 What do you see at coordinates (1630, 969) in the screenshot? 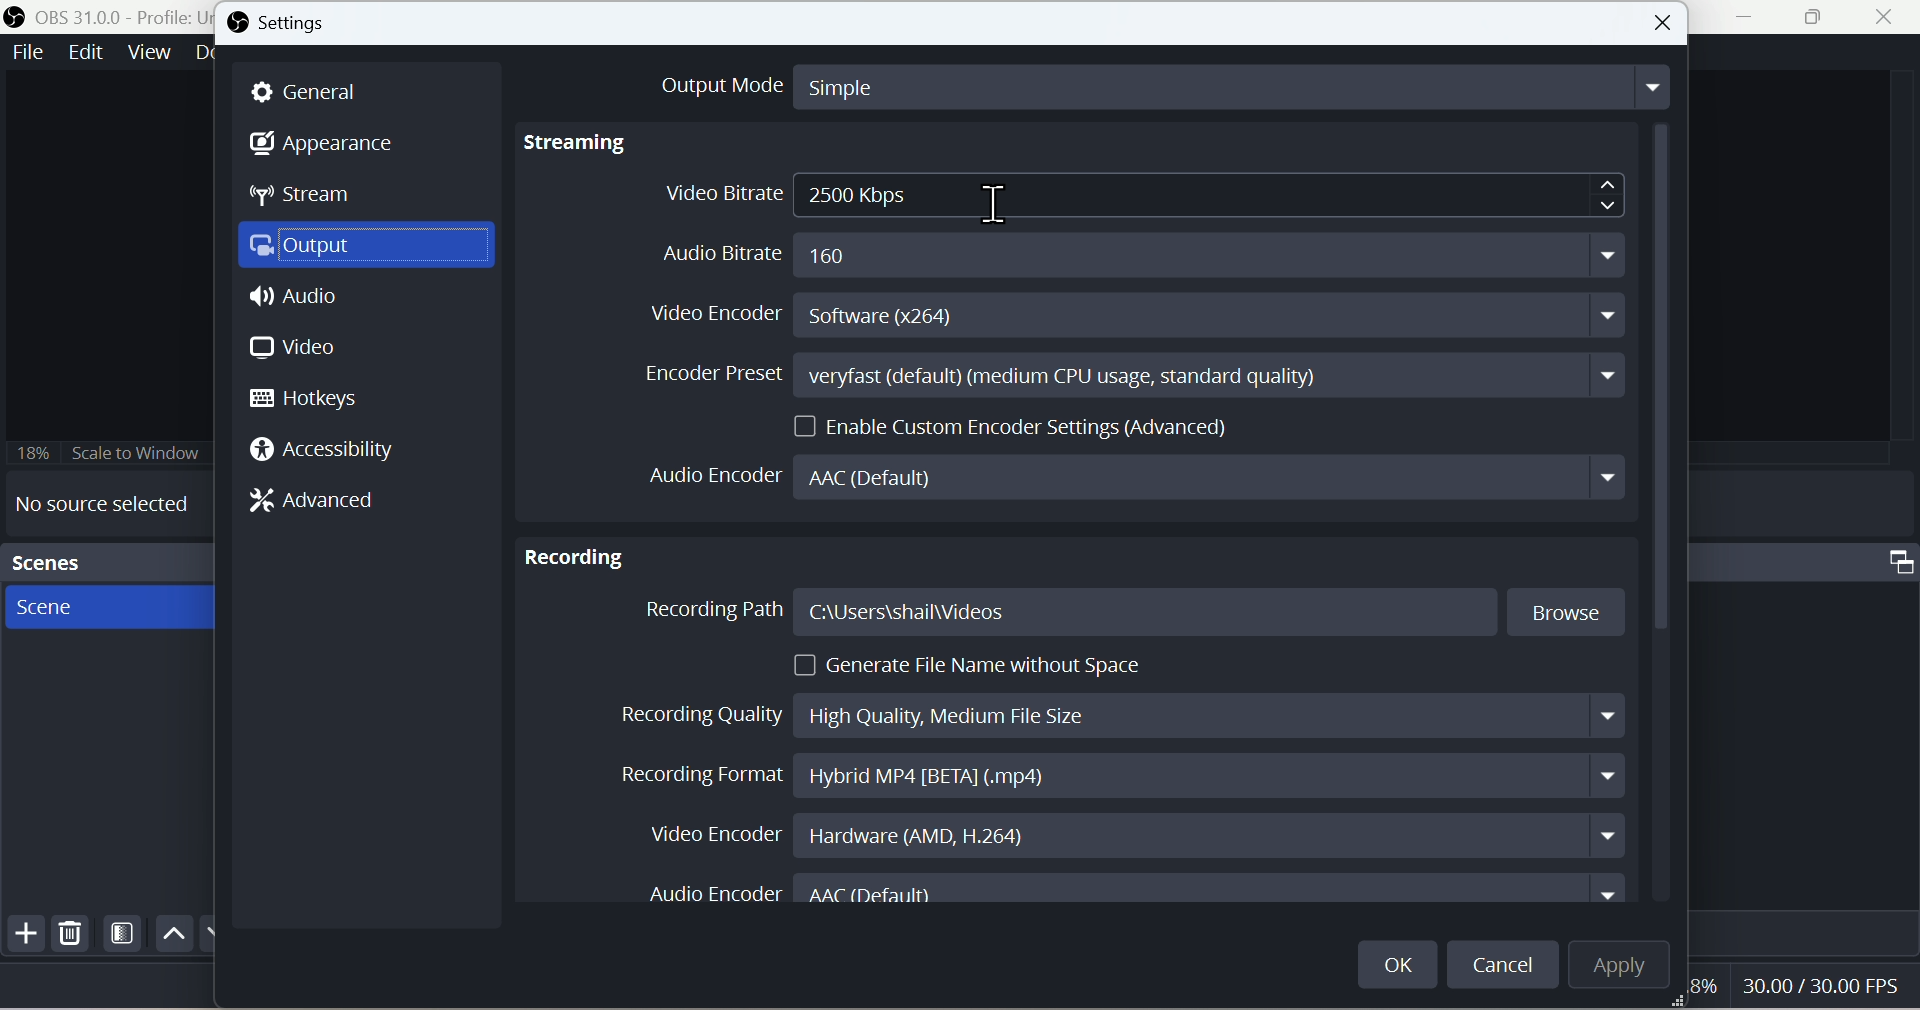
I see `Apply` at bounding box center [1630, 969].